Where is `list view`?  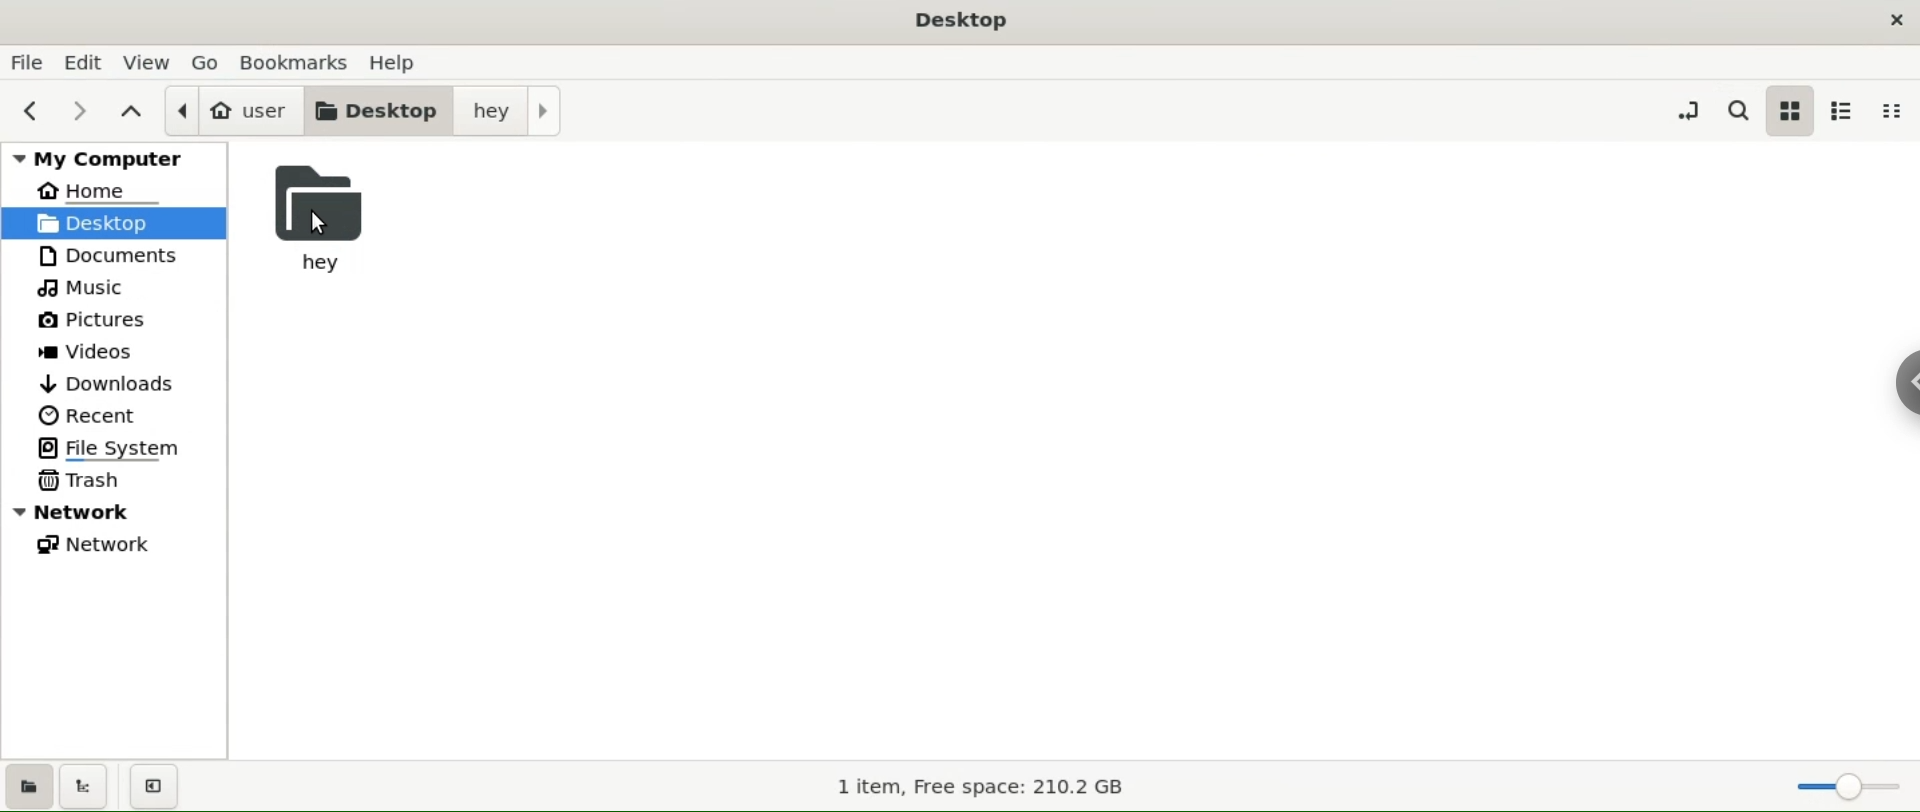
list view is located at coordinates (1844, 110).